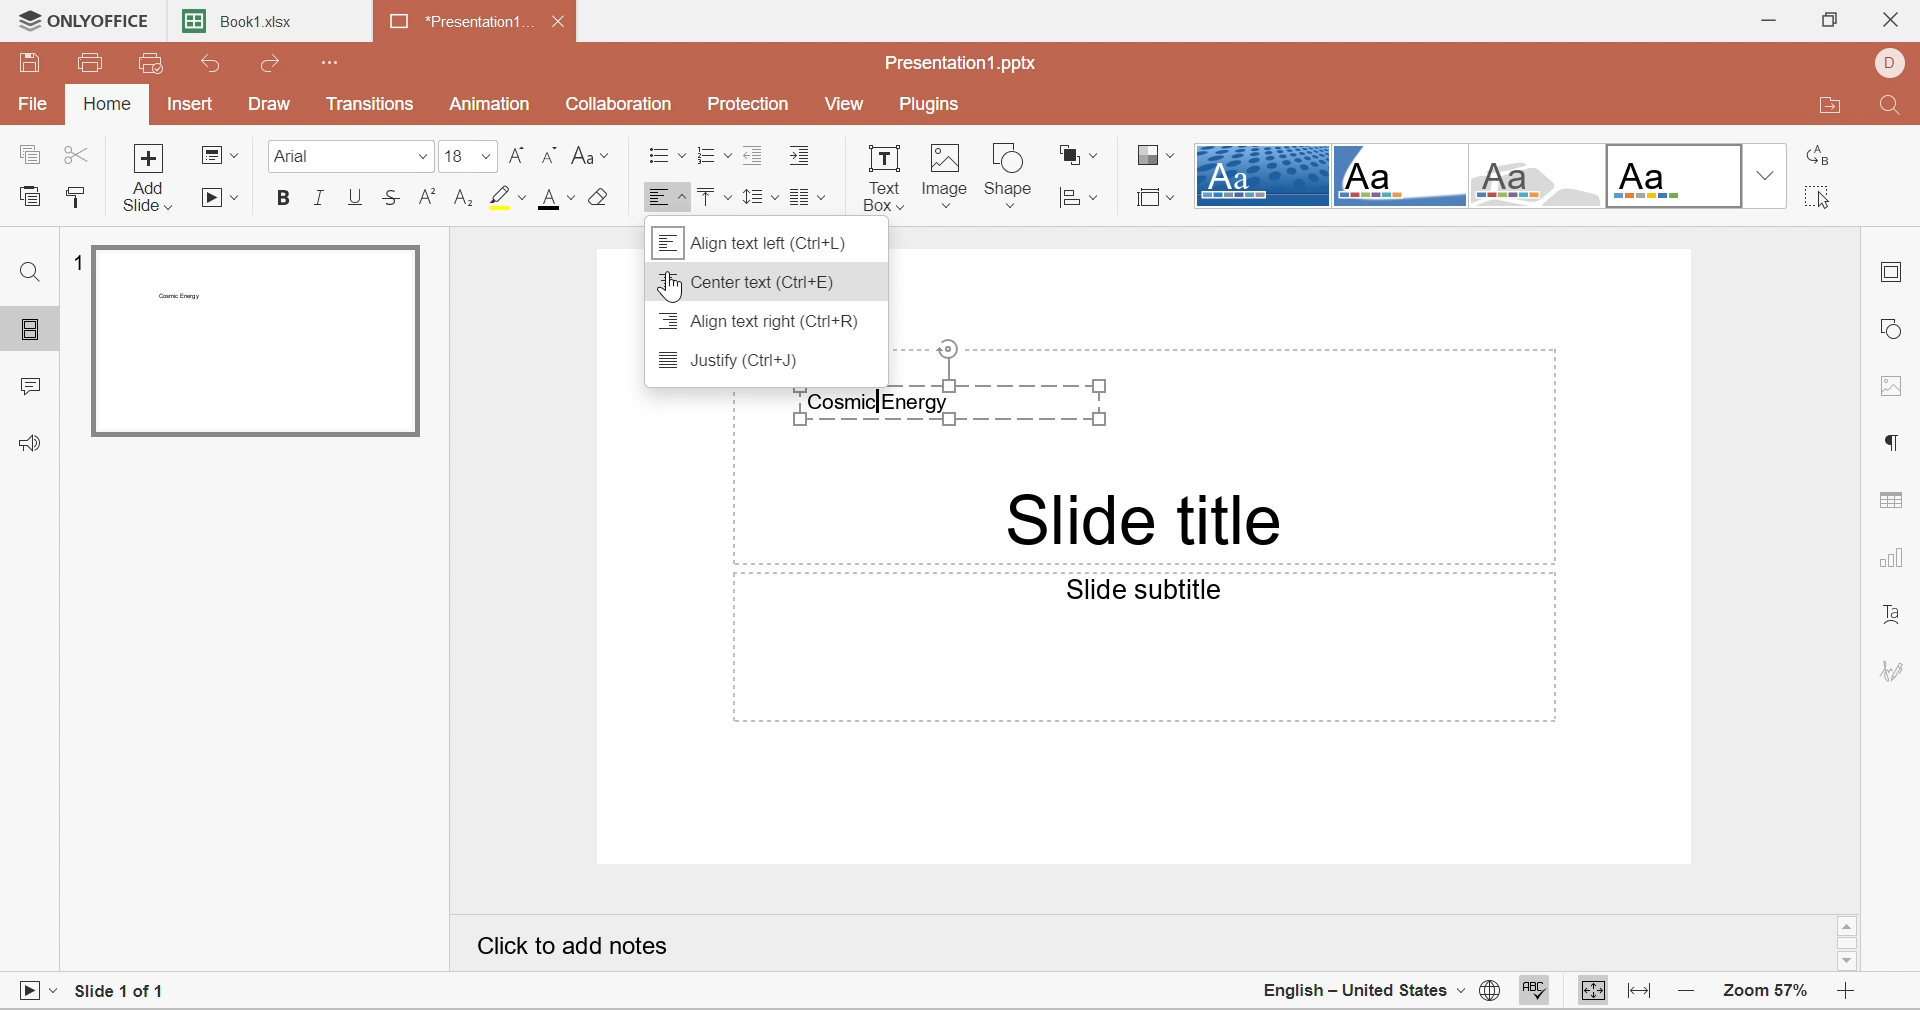  I want to click on Start slideshow, so click(223, 200).